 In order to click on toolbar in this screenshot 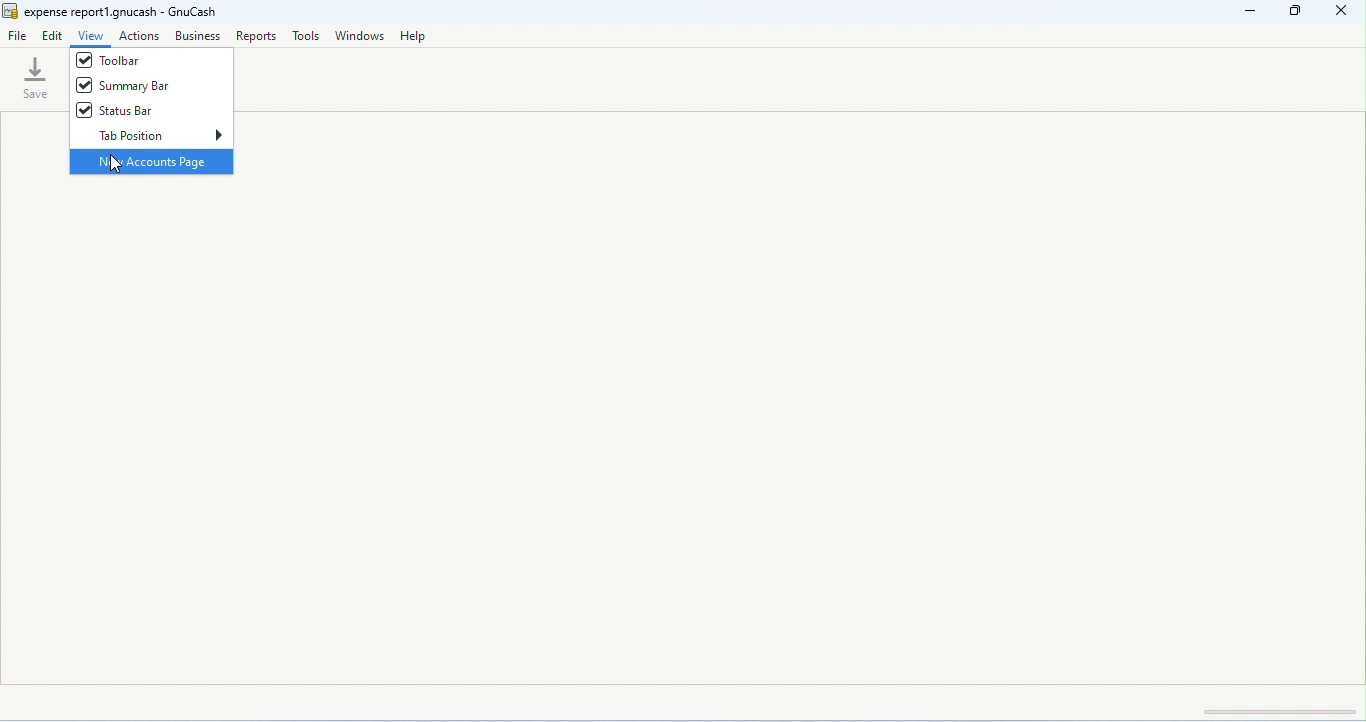, I will do `click(110, 60)`.